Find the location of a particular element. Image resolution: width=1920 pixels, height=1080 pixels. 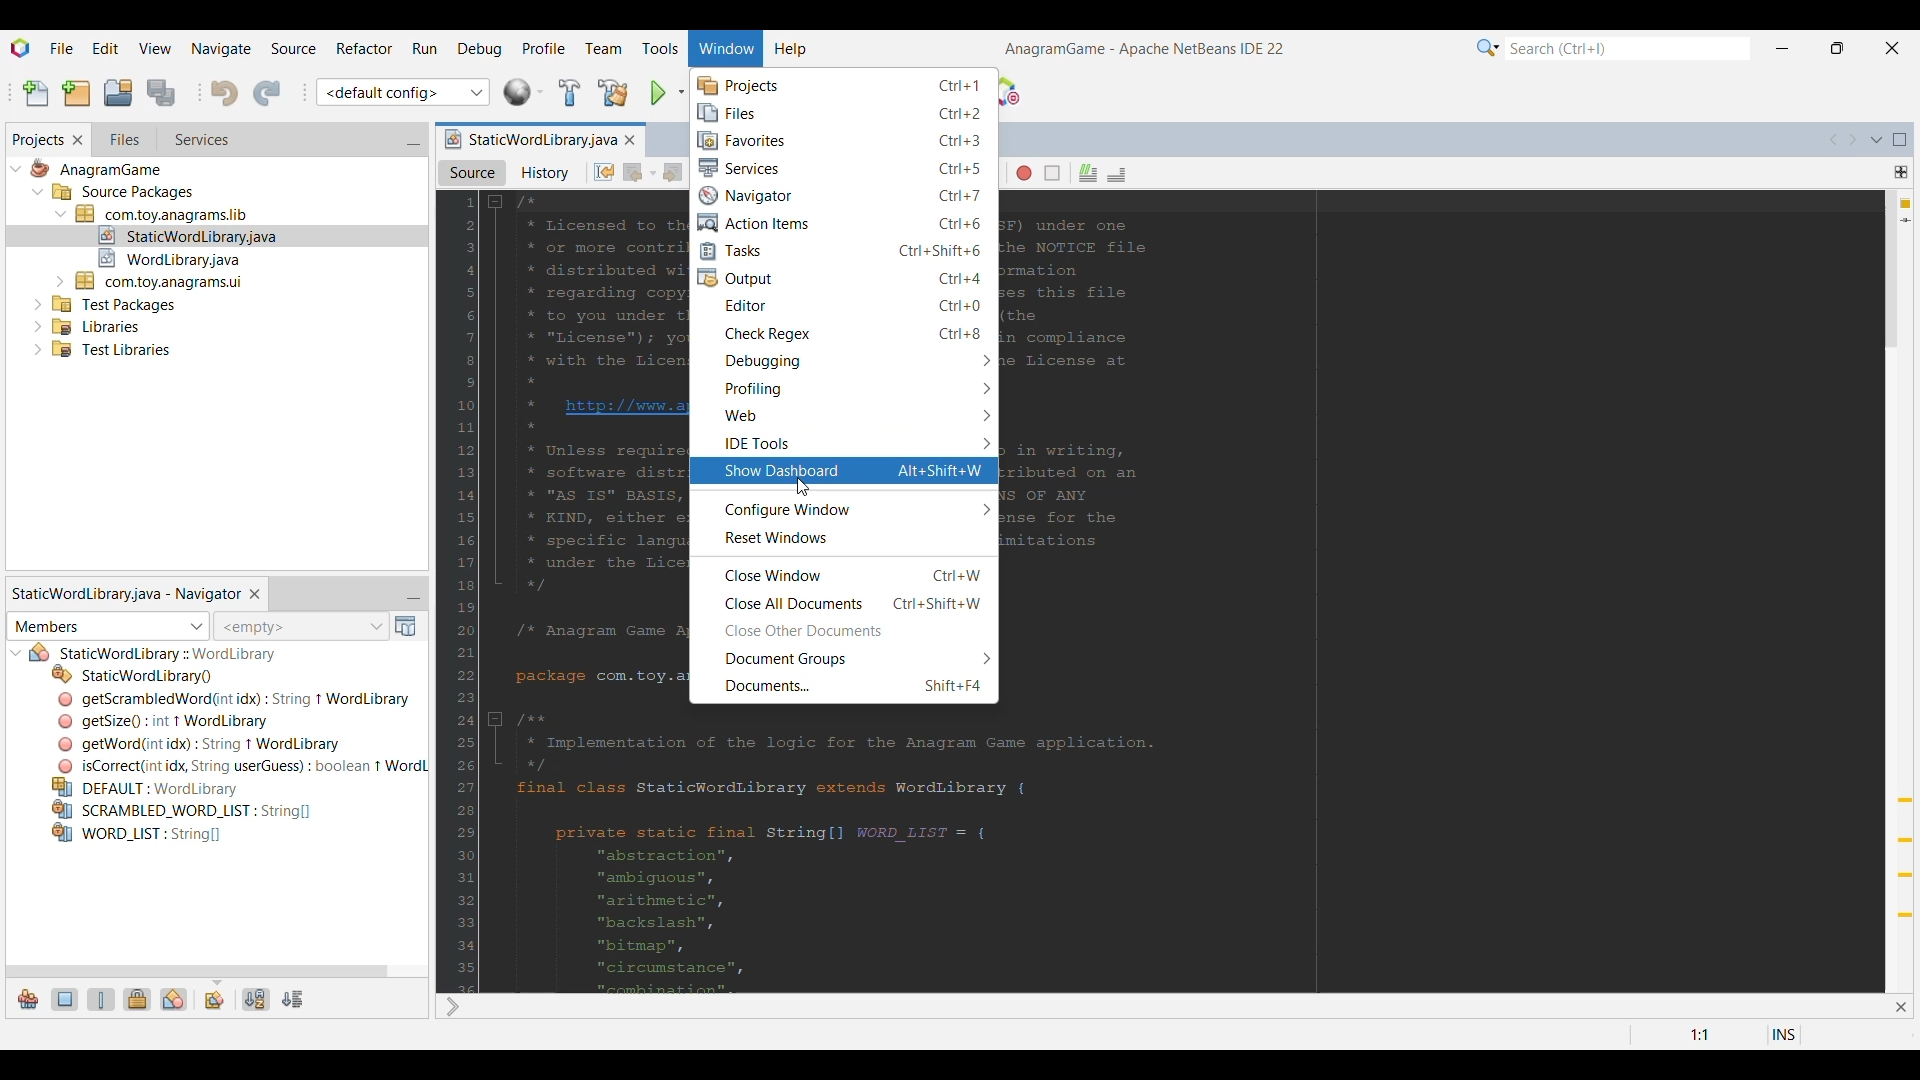

Navigator is located at coordinates (844, 196).